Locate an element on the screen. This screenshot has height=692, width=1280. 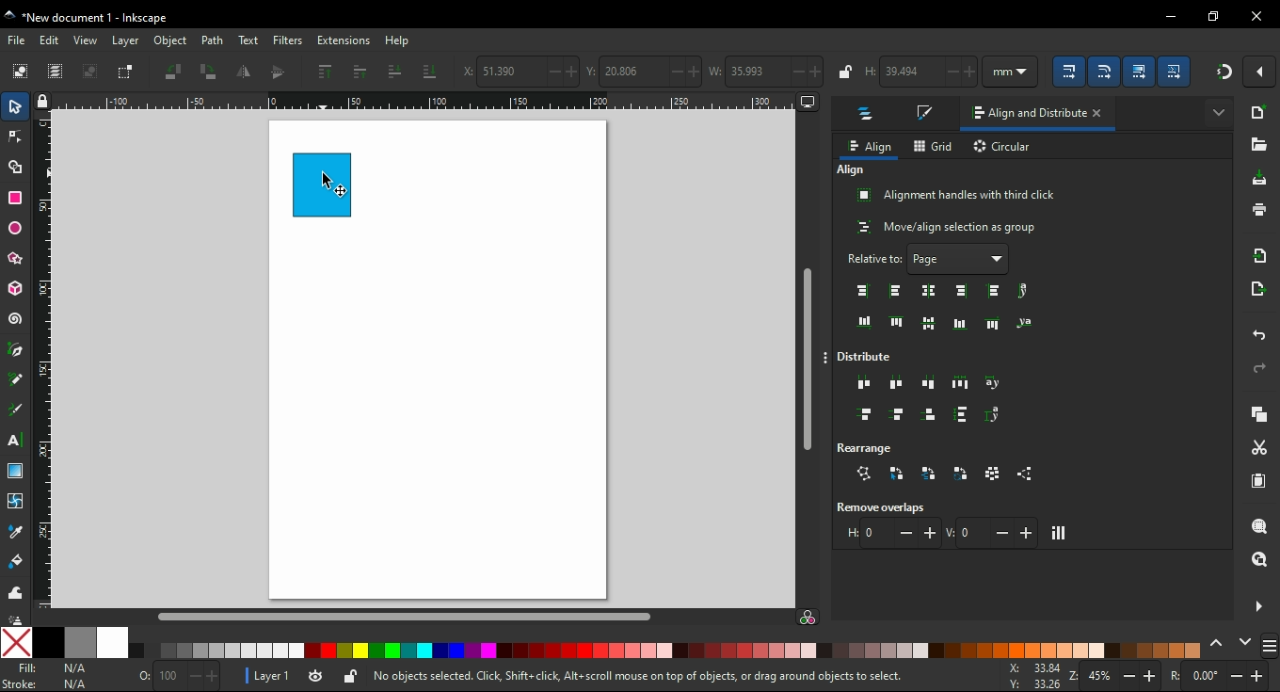
snap is located at coordinates (1223, 72).